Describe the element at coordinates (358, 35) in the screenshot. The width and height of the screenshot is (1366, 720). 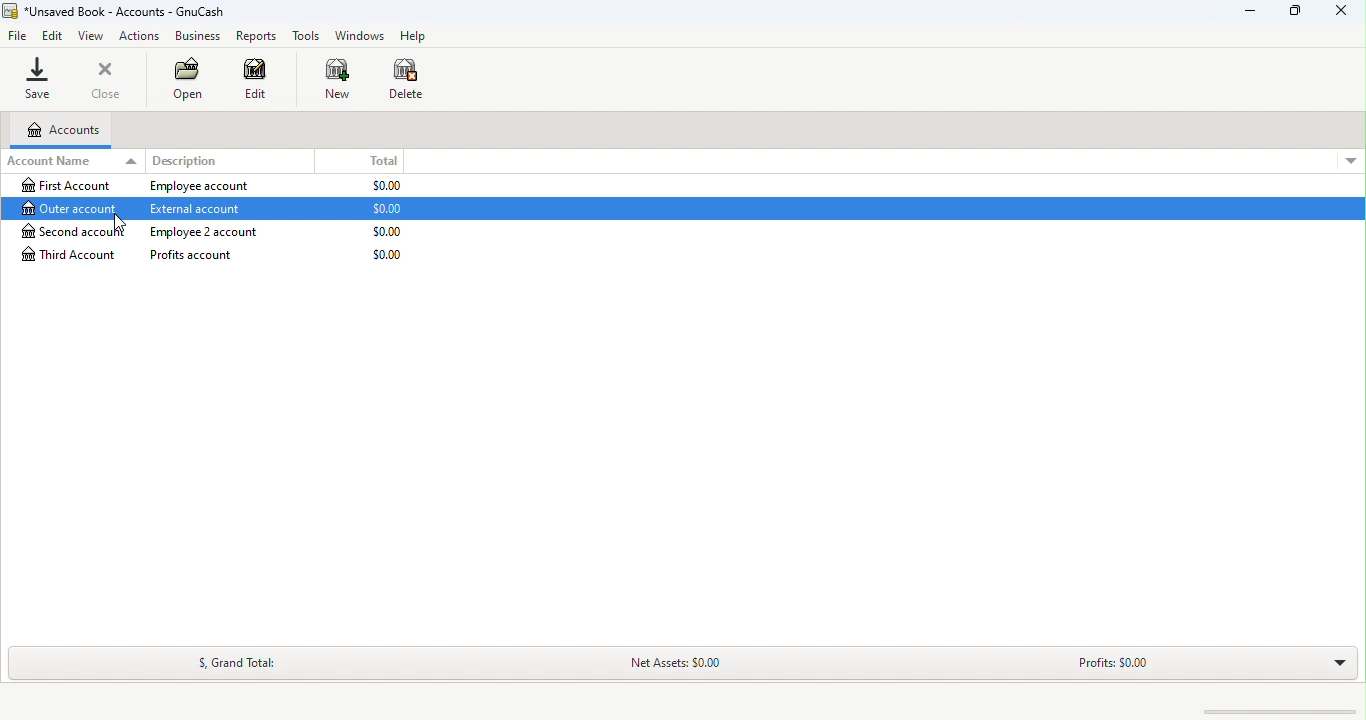
I see `Windows` at that location.